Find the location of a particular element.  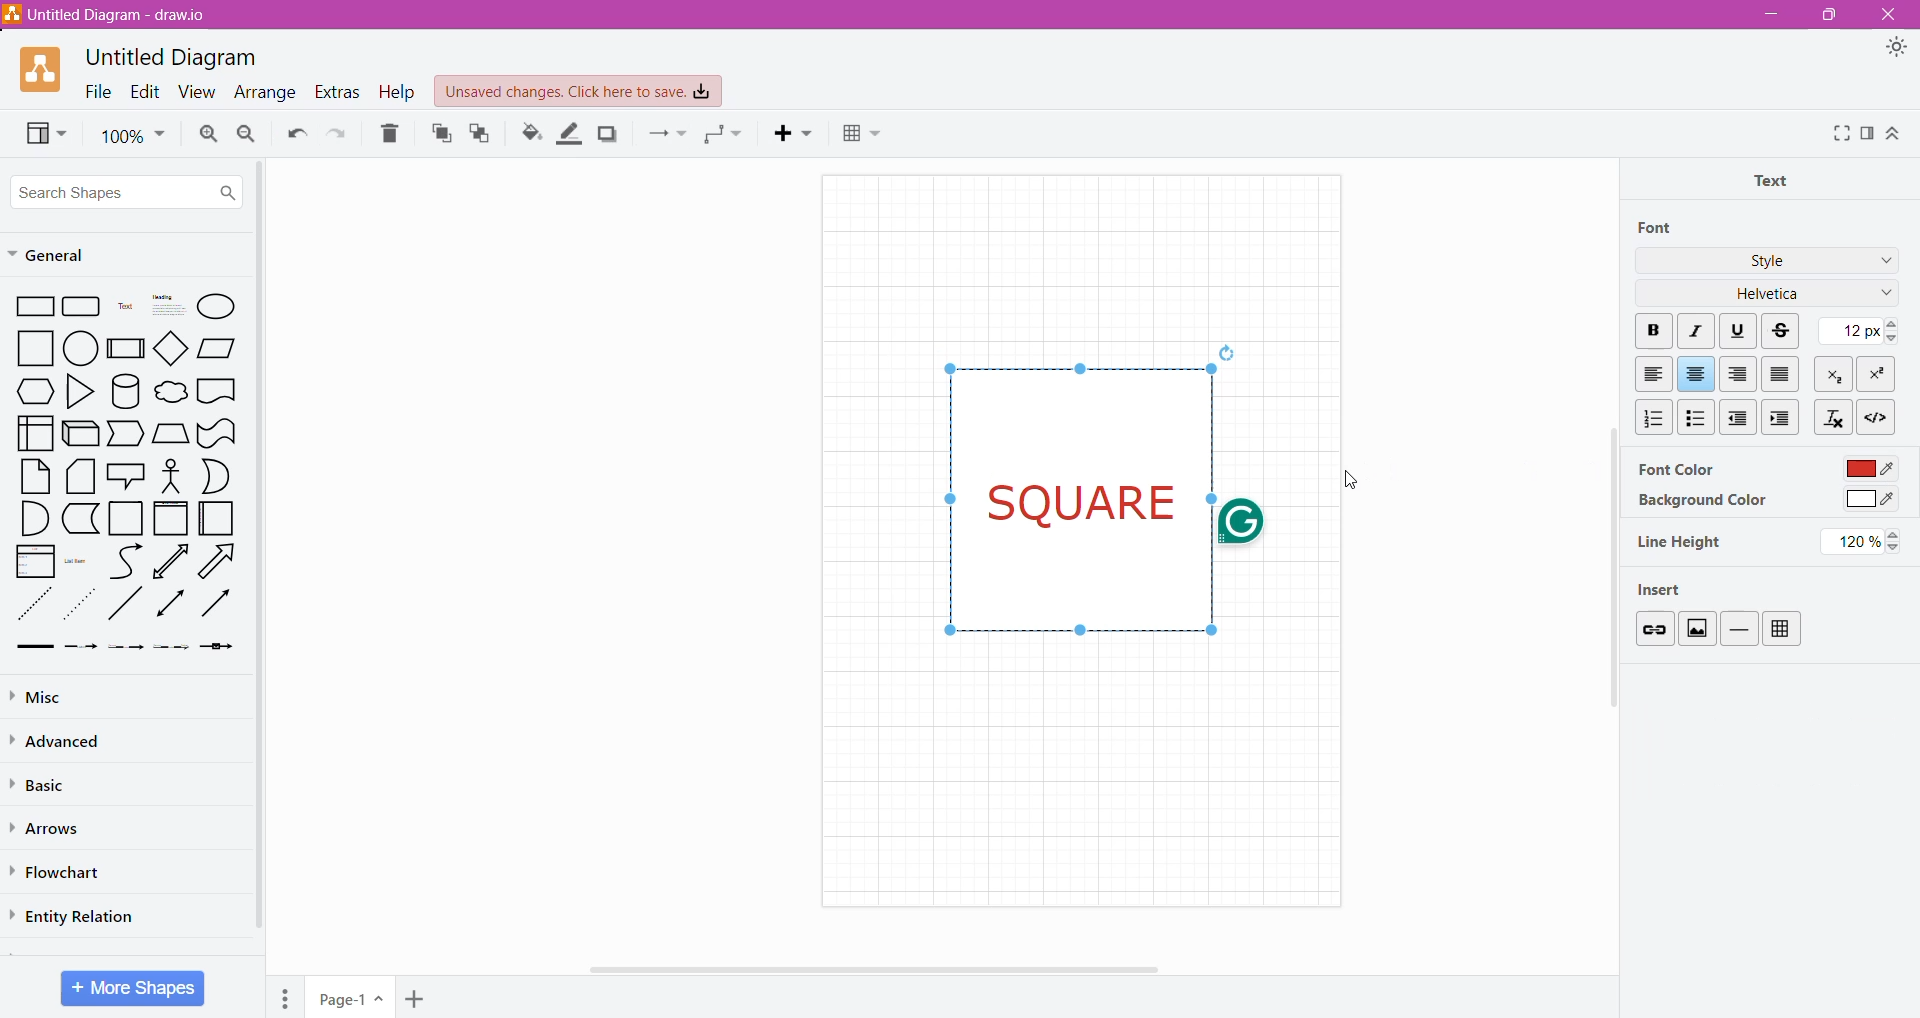

Redo is located at coordinates (289, 131).